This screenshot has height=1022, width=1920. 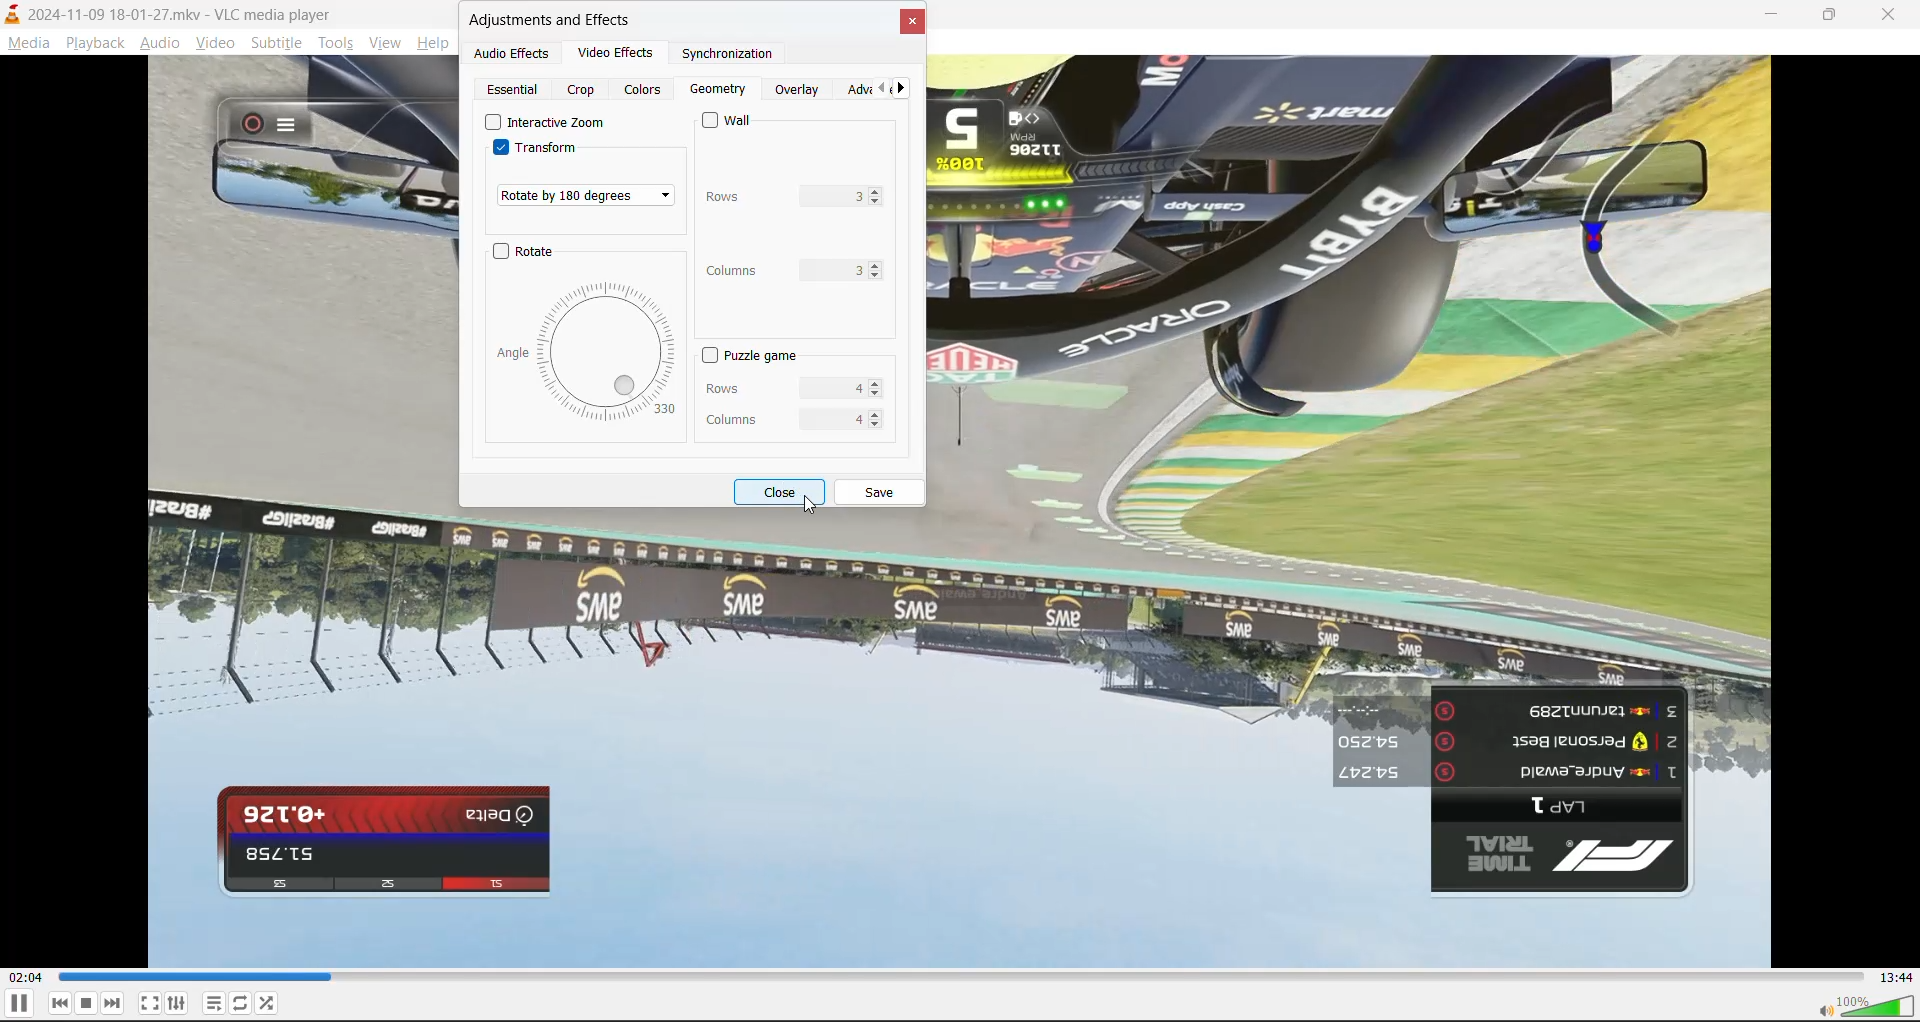 What do you see at coordinates (878, 191) in the screenshot?
I see `Increase` at bounding box center [878, 191].